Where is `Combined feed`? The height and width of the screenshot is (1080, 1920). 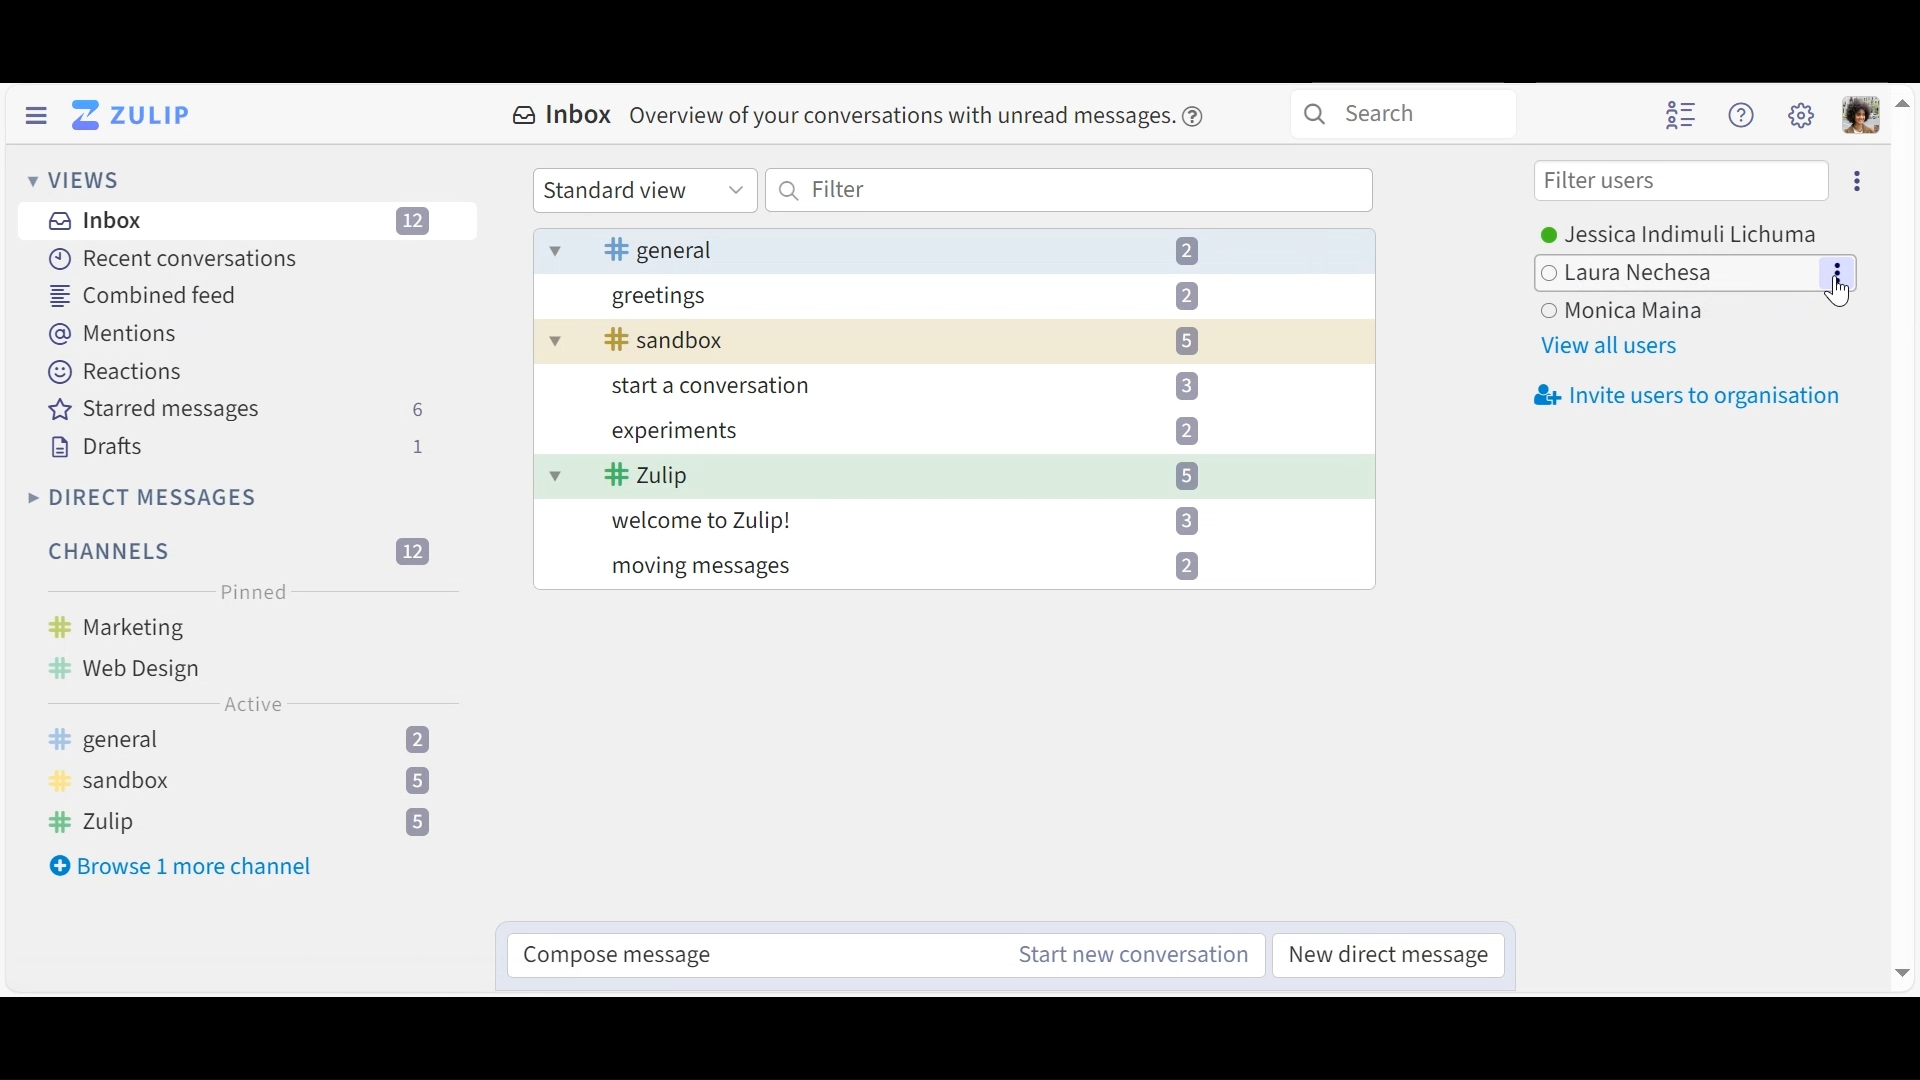 Combined feed is located at coordinates (146, 294).